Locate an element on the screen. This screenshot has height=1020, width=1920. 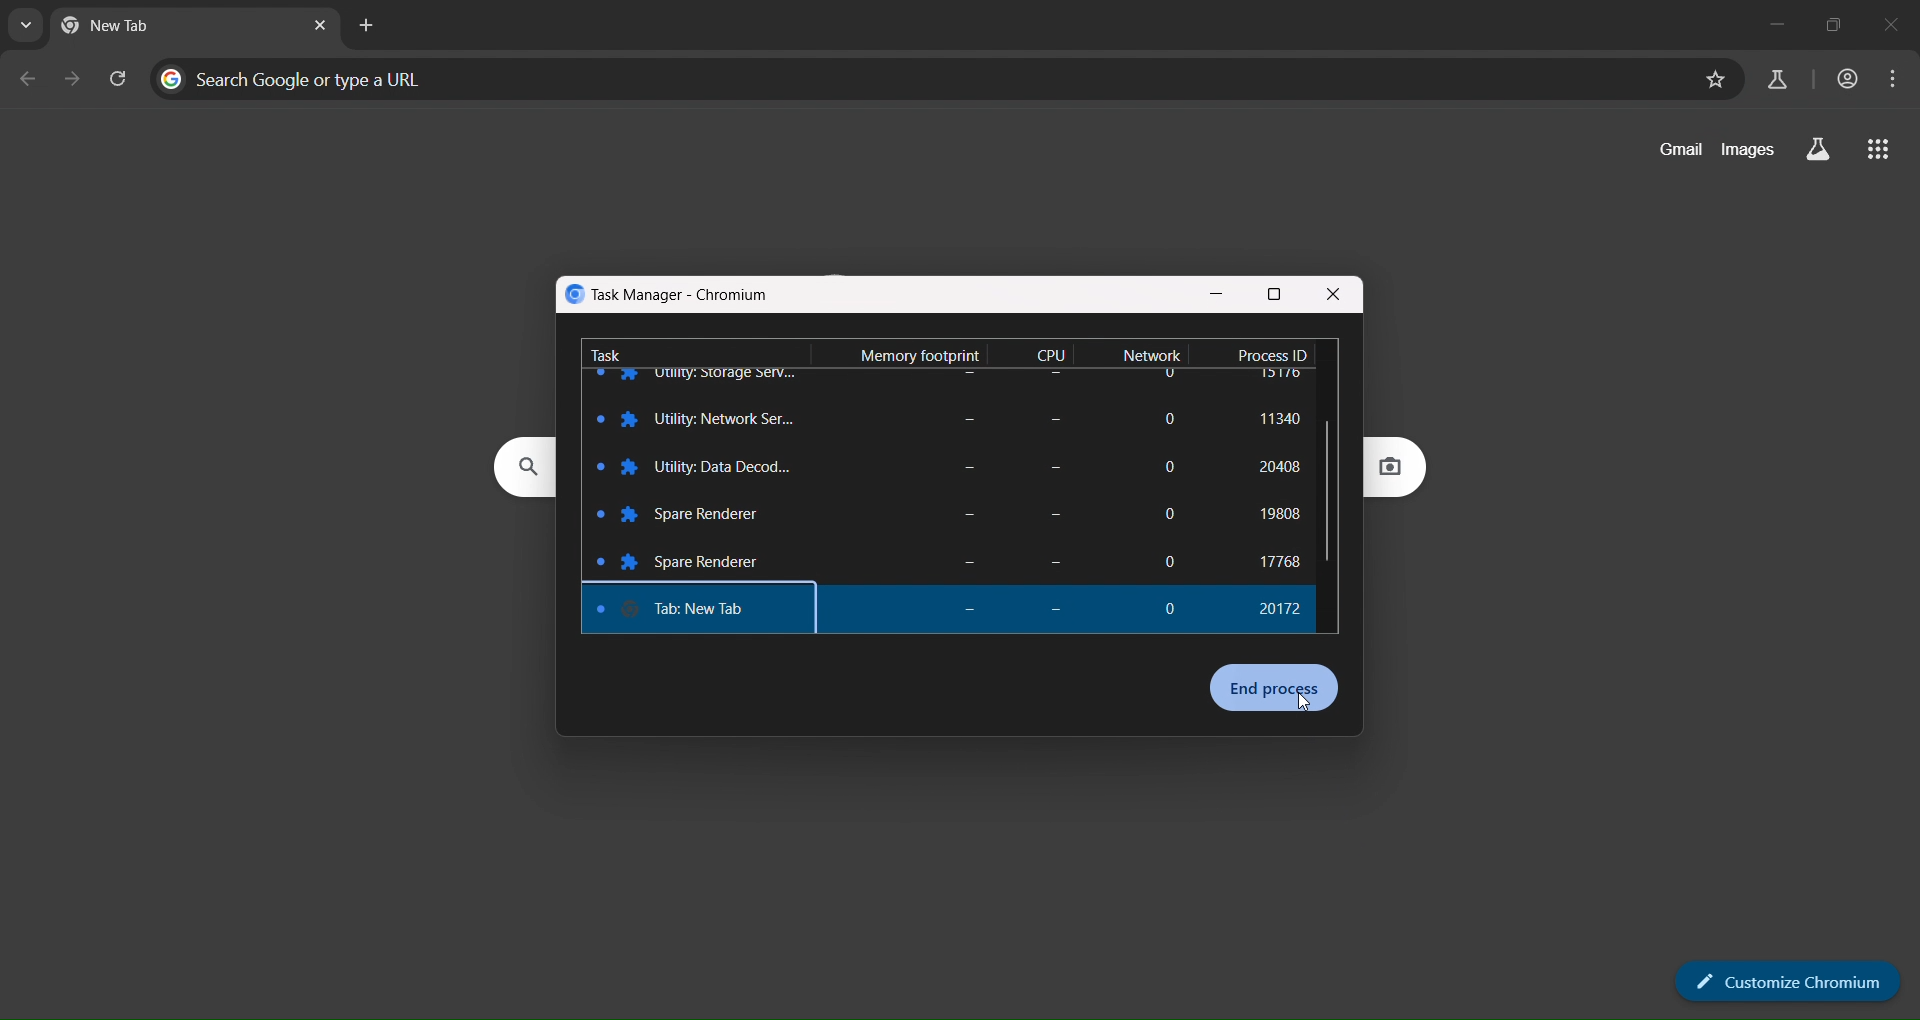
end process is located at coordinates (1276, 688).